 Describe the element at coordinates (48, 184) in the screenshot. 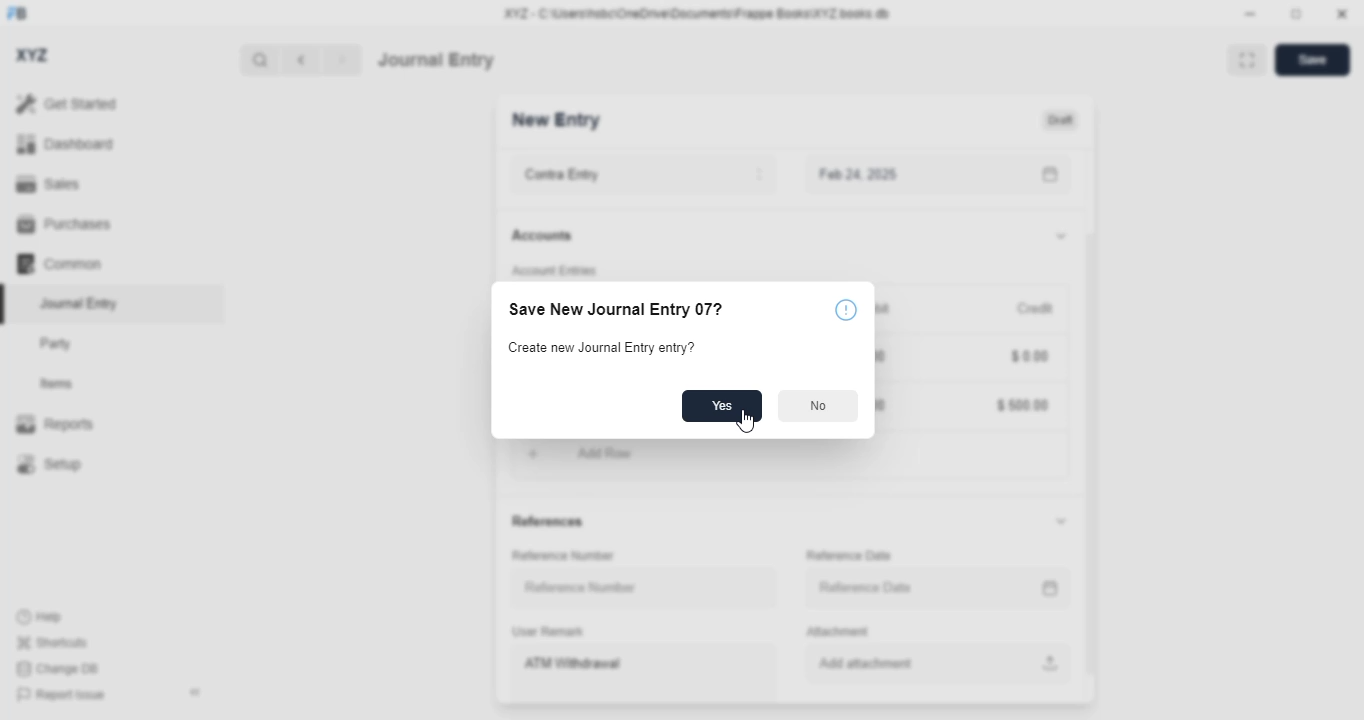

I see `sales` at that location.